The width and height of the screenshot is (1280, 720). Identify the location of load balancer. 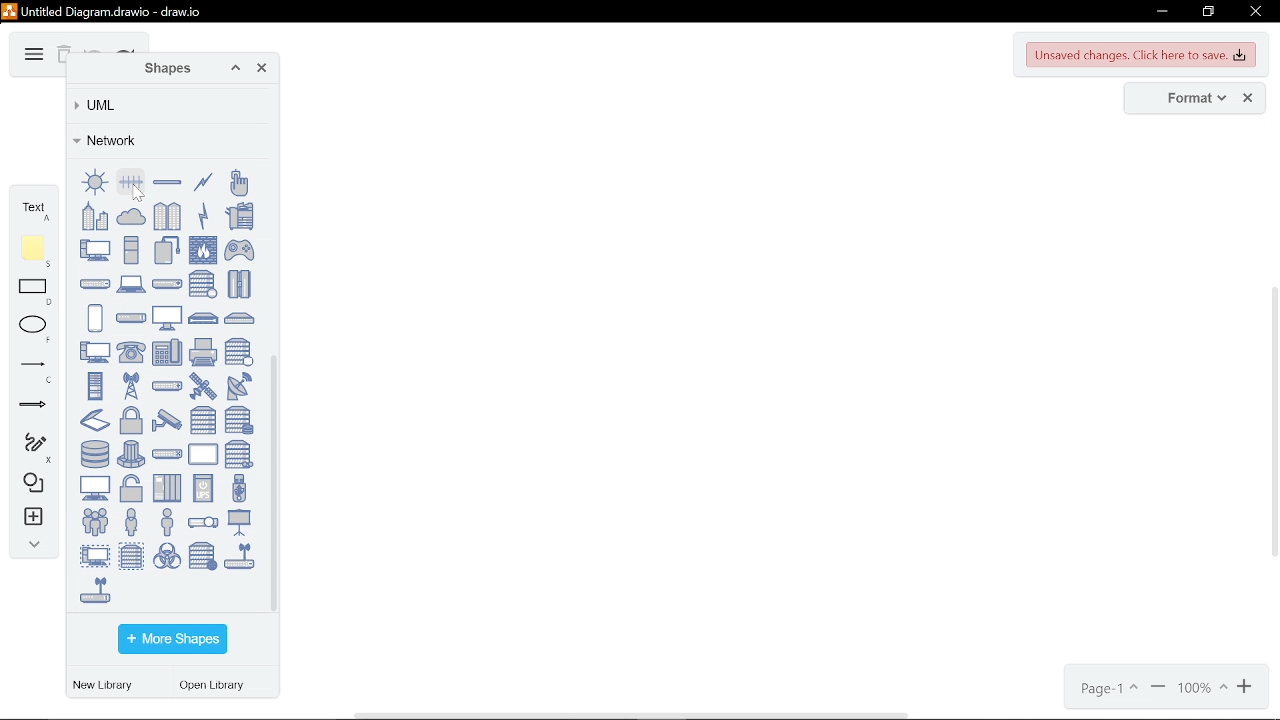
(167, 283).